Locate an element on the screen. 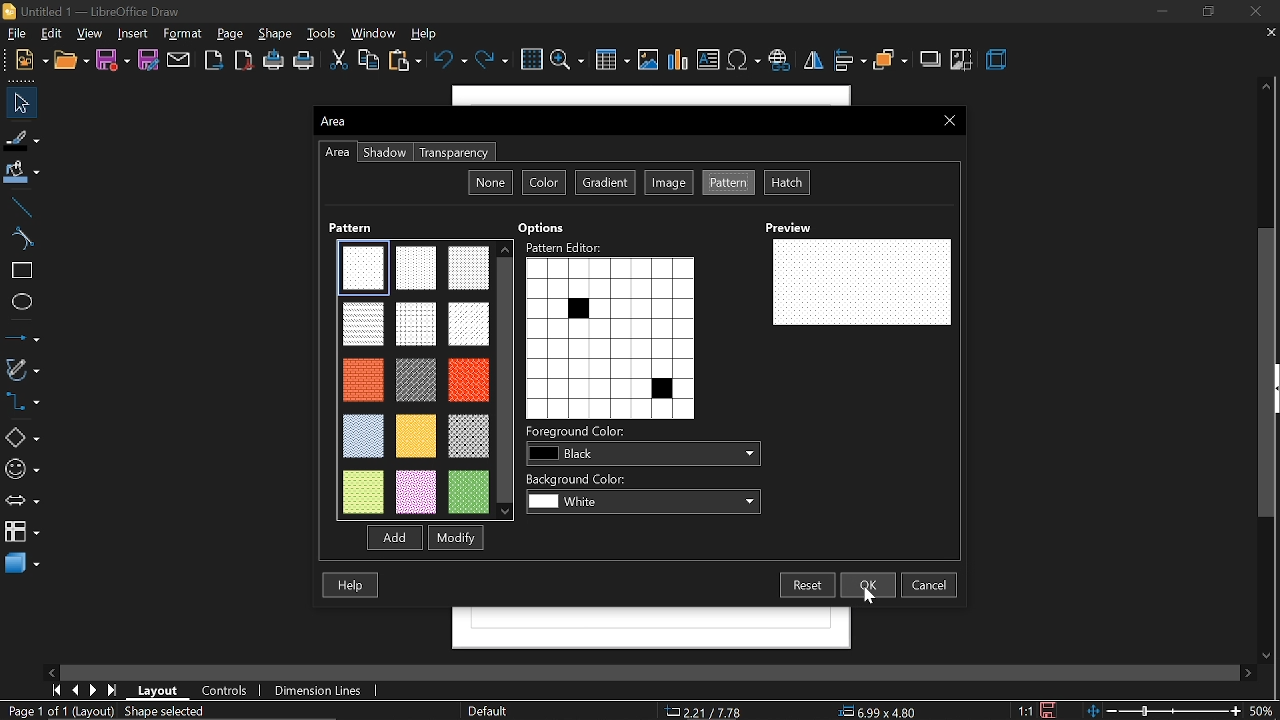  Close is located at coordinates (951, 120).